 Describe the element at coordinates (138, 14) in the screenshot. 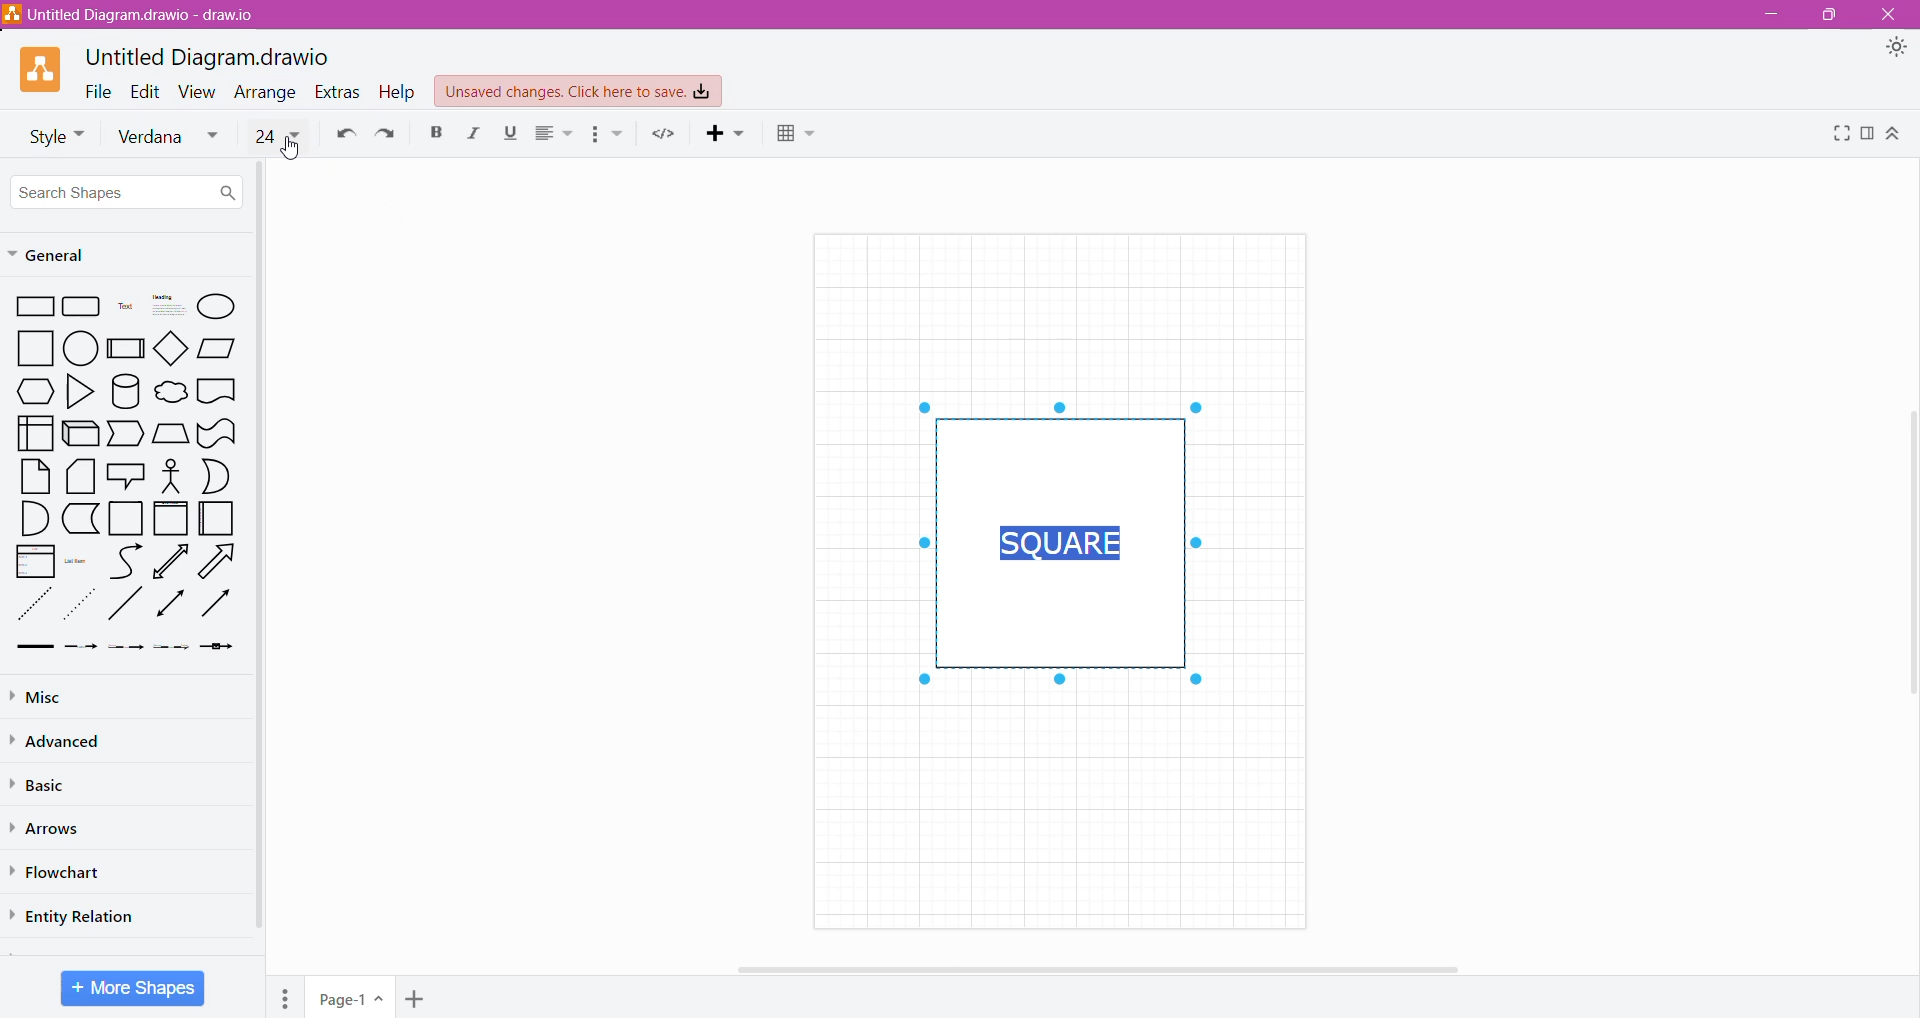

I see `Diagram Title.draw.io - Application Name` at that location.